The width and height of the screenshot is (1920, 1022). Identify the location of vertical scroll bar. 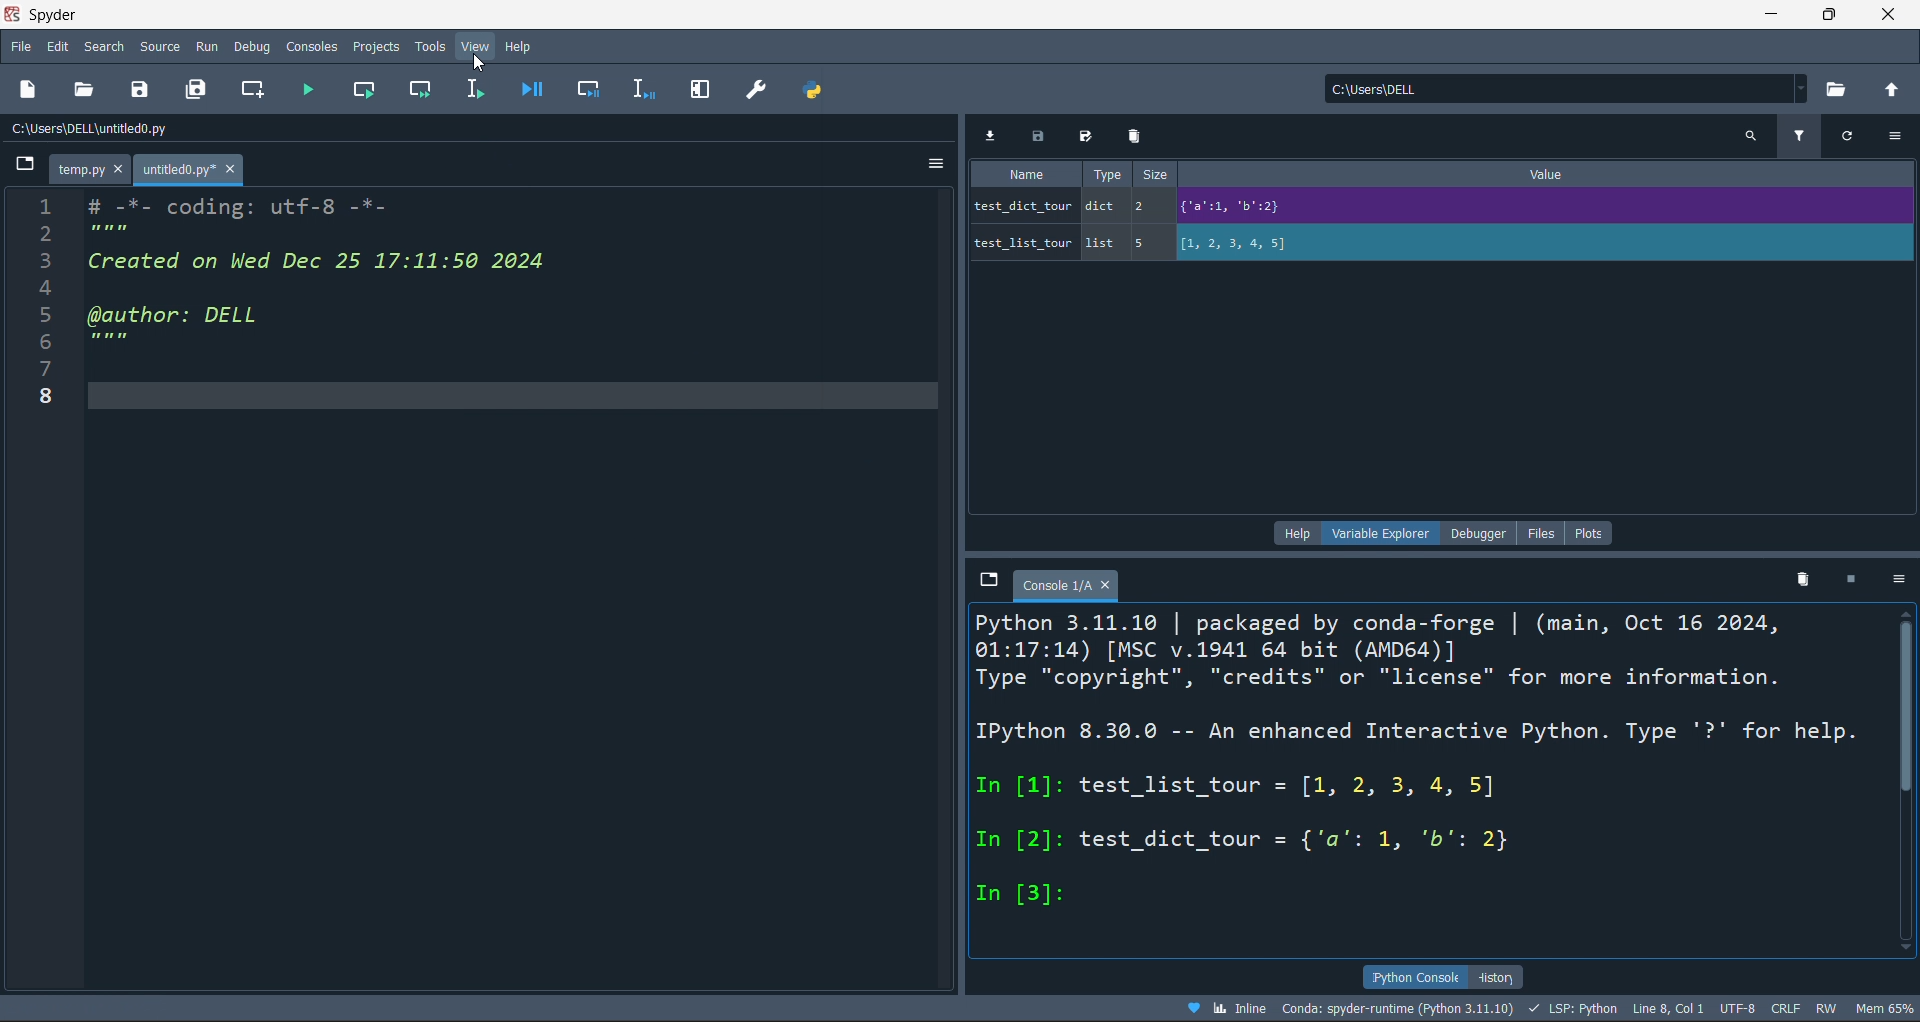
(1908, 718).